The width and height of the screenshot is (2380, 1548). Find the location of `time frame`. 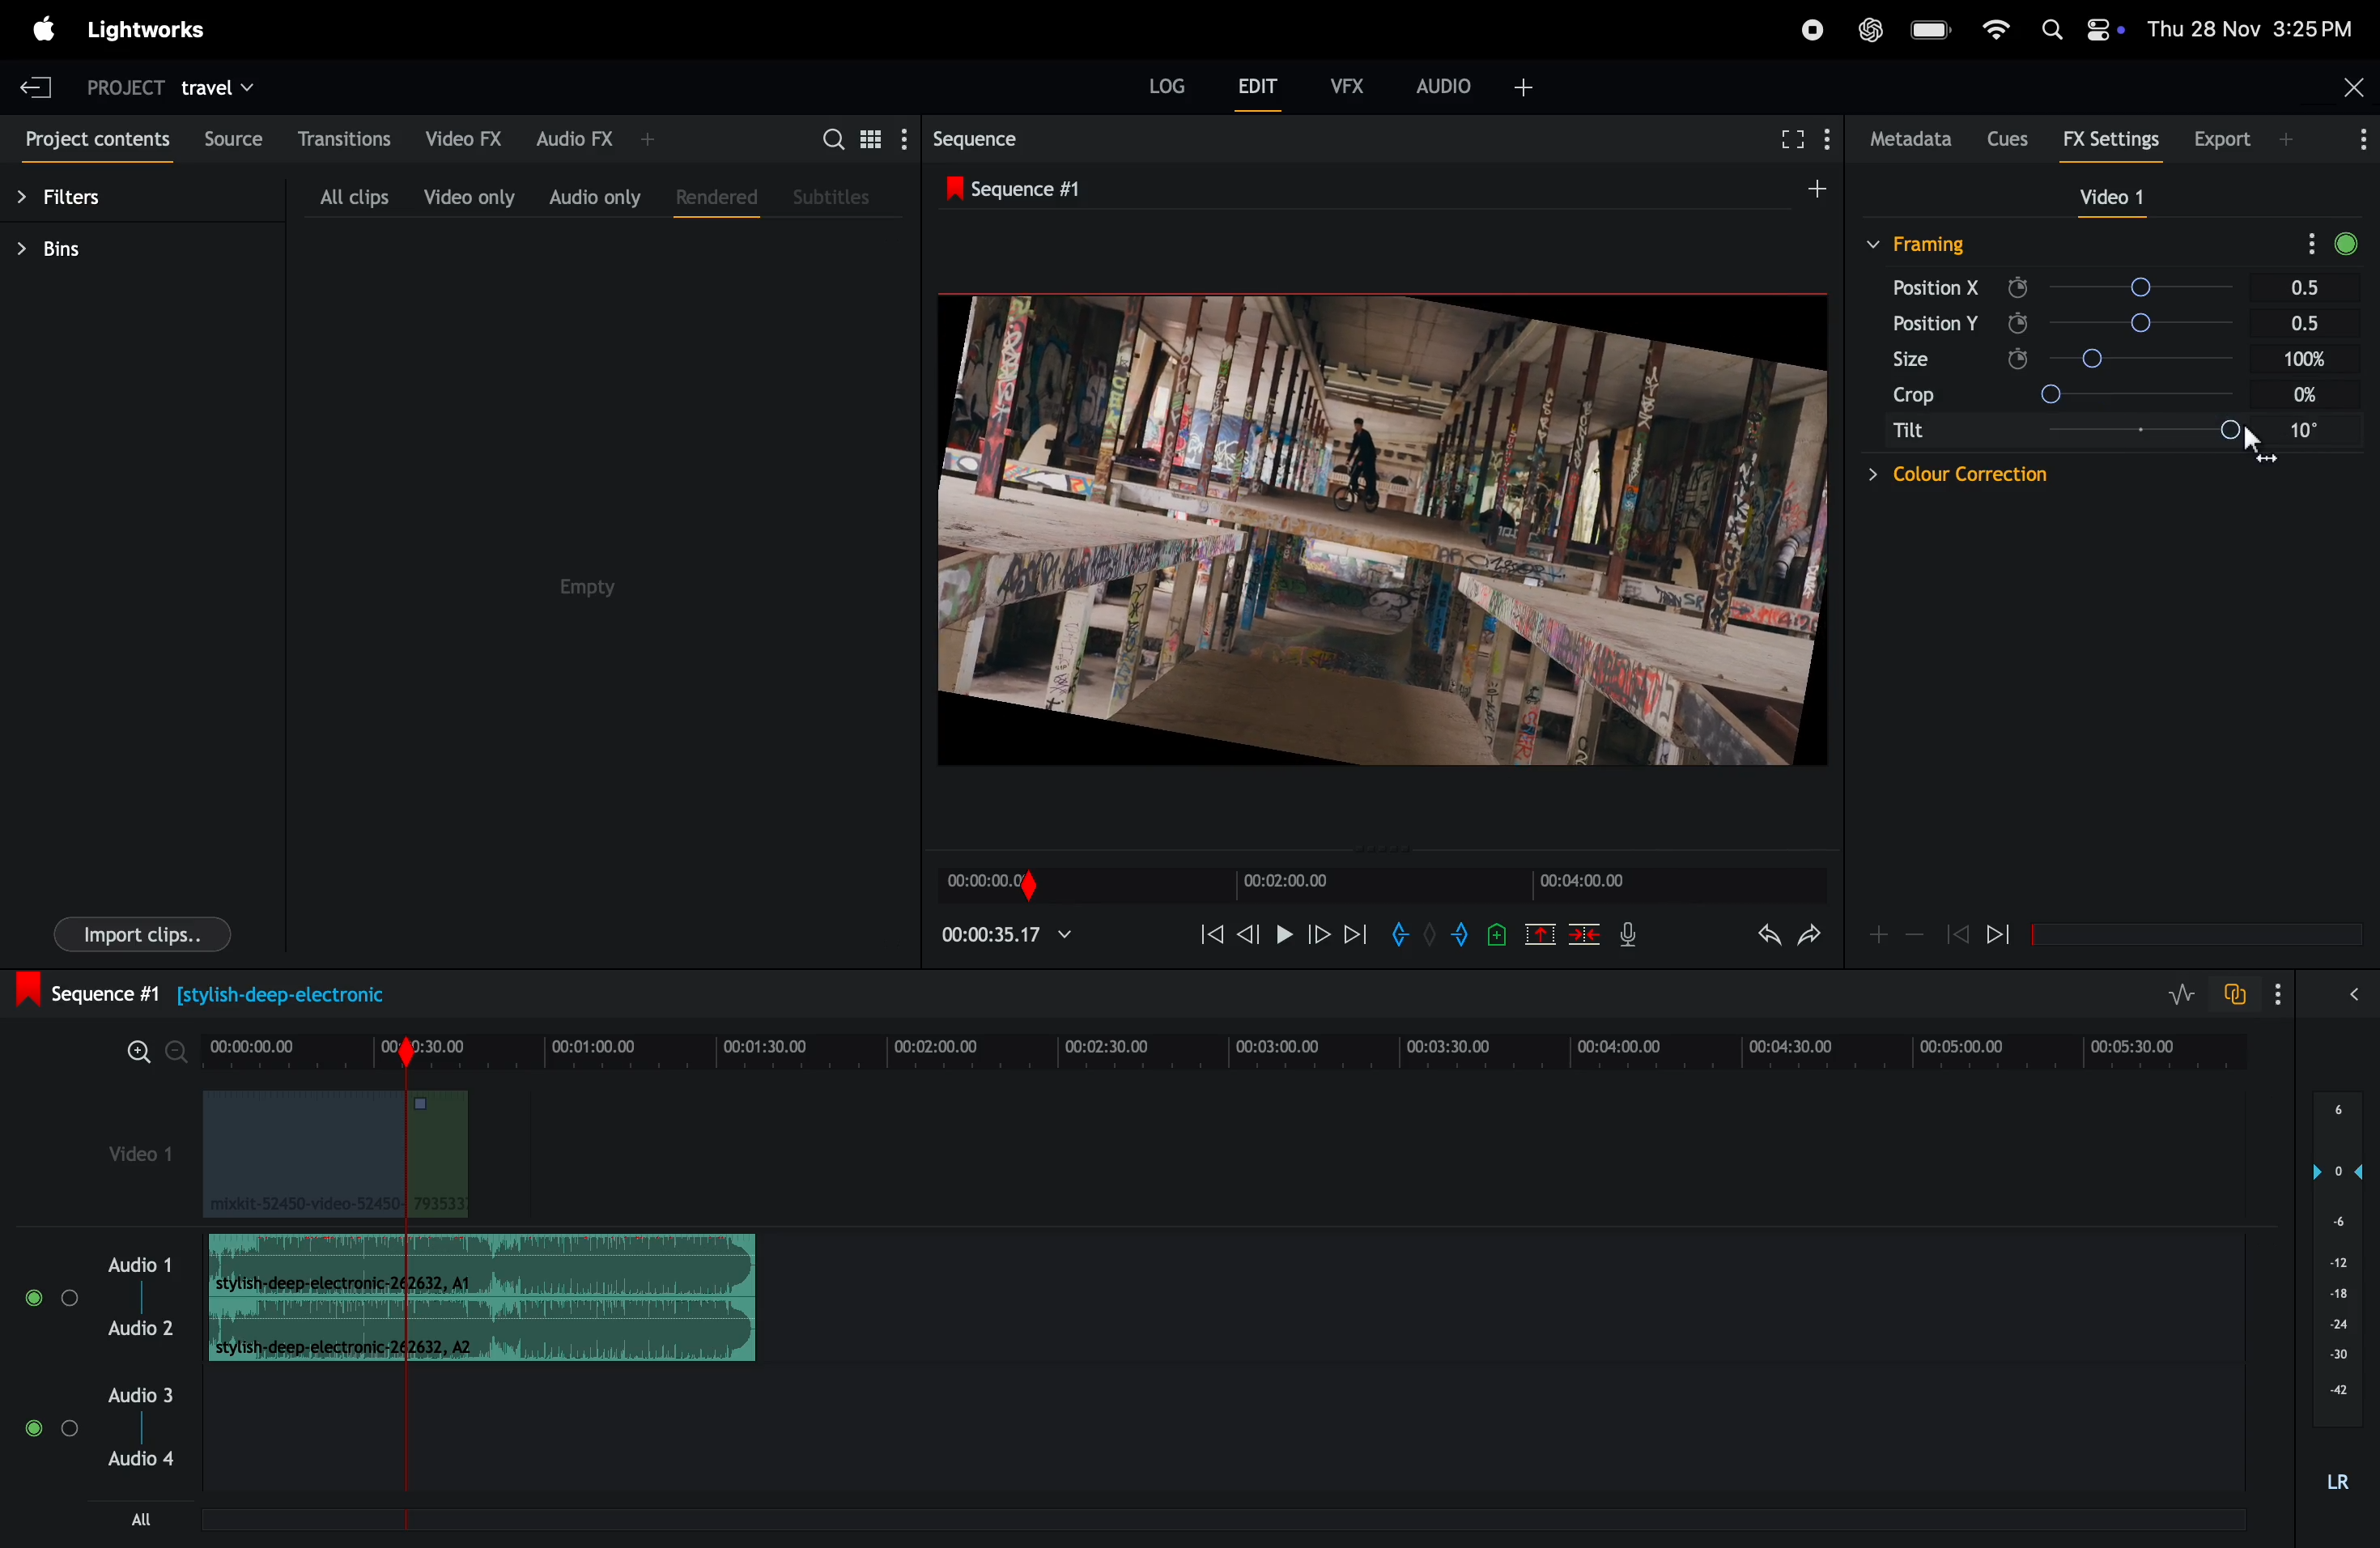

time frame is located at coordinates (1005, 934).